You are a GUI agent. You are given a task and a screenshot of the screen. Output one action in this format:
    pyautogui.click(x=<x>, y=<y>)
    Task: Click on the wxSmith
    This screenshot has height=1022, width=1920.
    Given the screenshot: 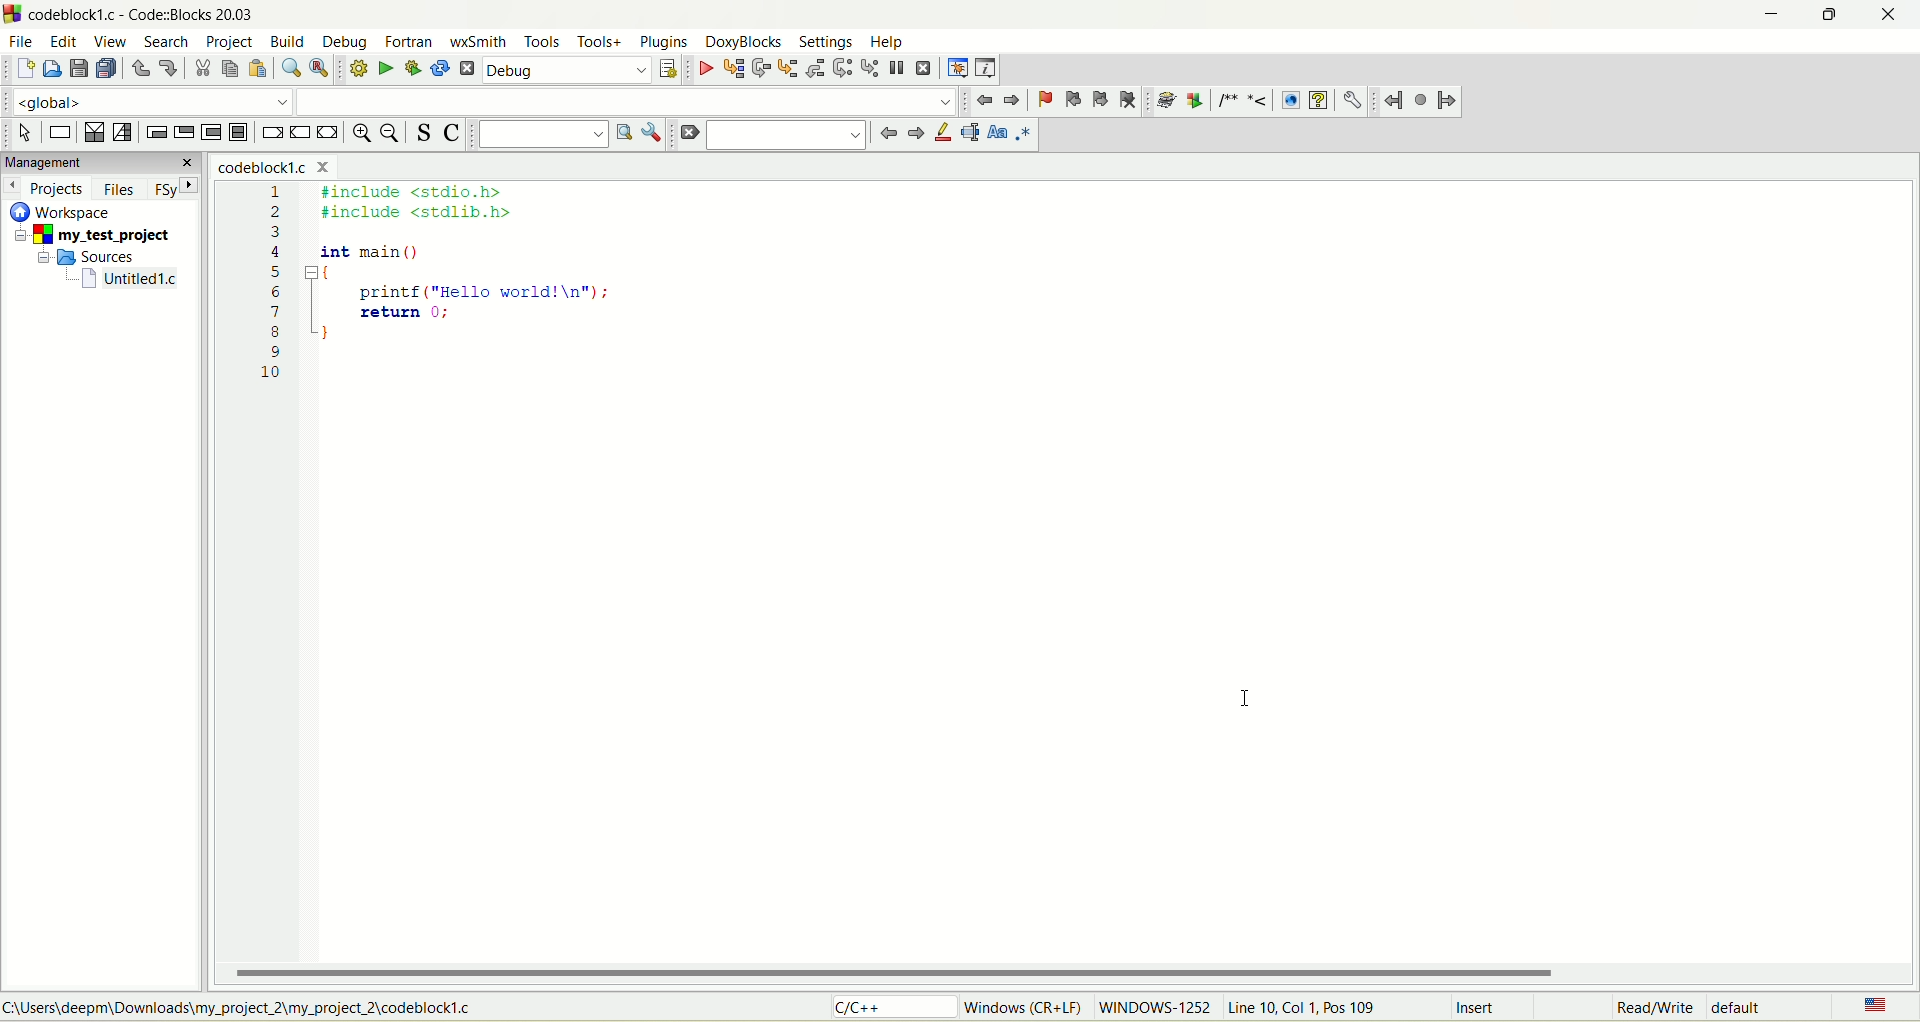 What is the action you would take?
    pyautogui.click(x=481, y=44)
    